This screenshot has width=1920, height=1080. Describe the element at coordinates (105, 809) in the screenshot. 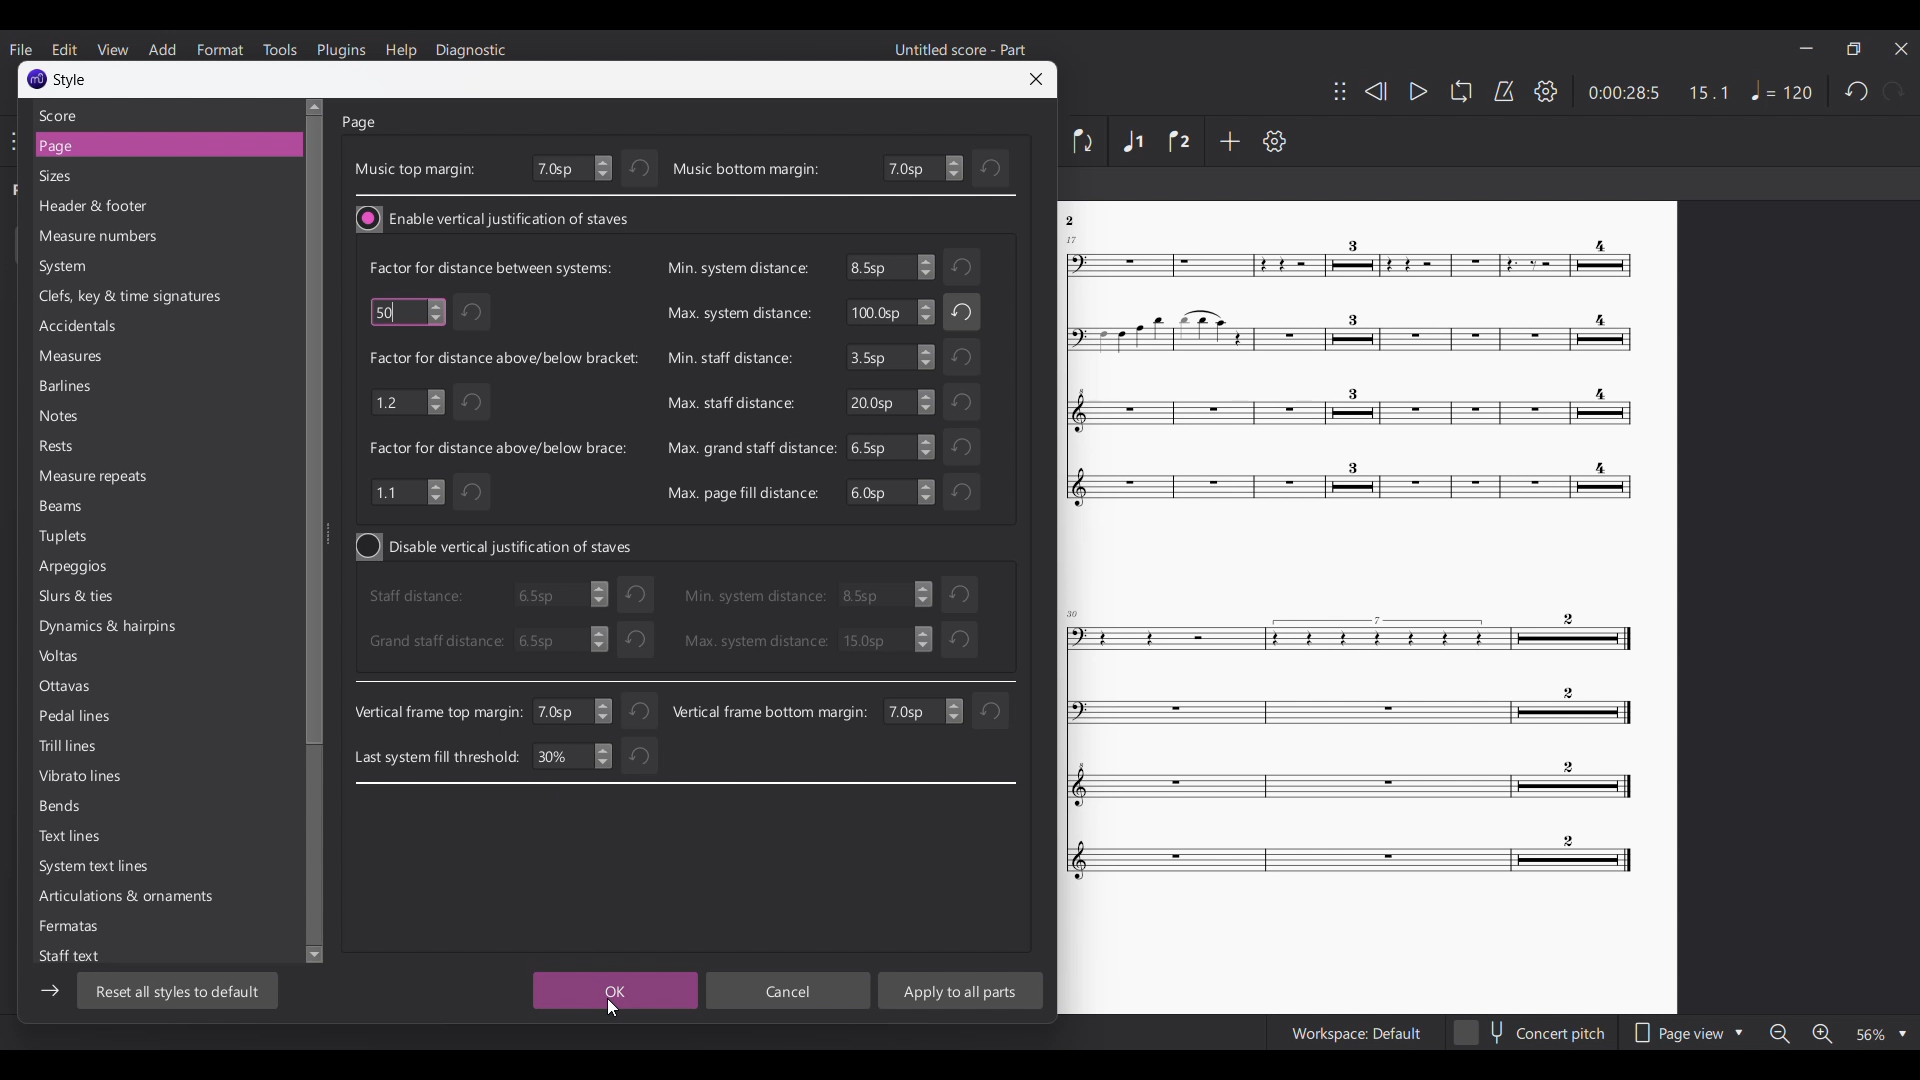

I see `Bends` at that location.